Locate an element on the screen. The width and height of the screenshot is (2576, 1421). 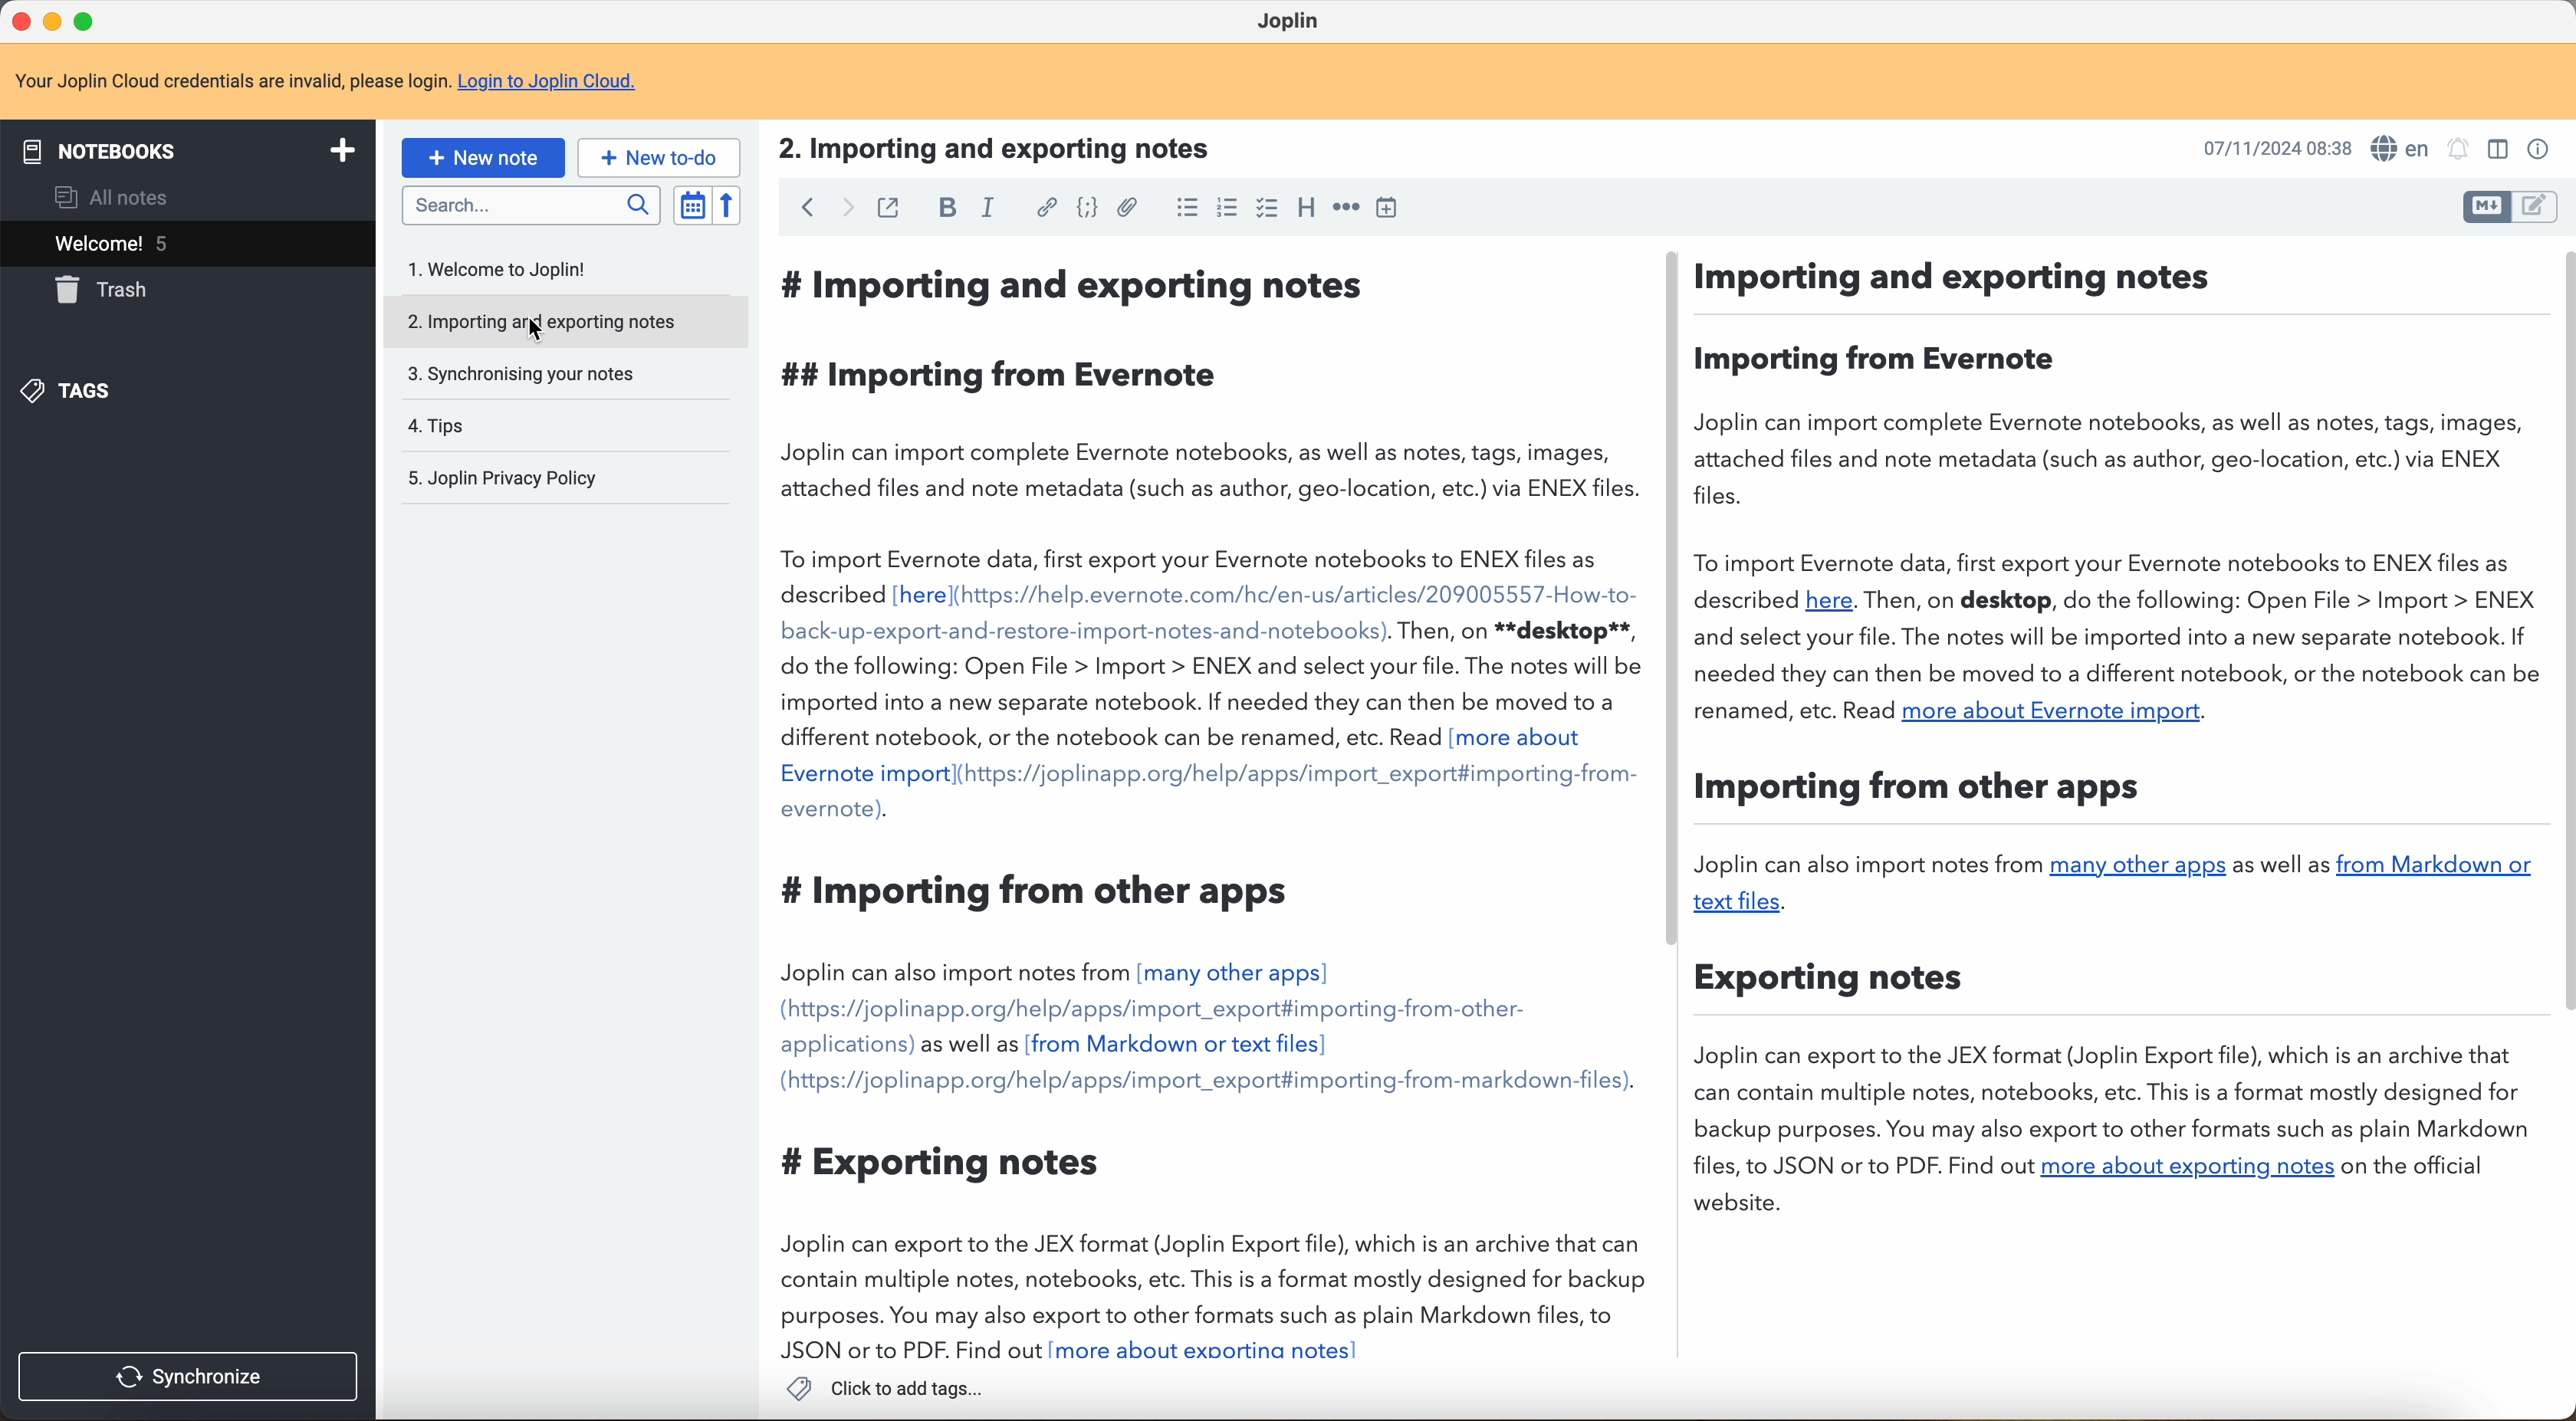
bold is located at coordinates (950, 206).